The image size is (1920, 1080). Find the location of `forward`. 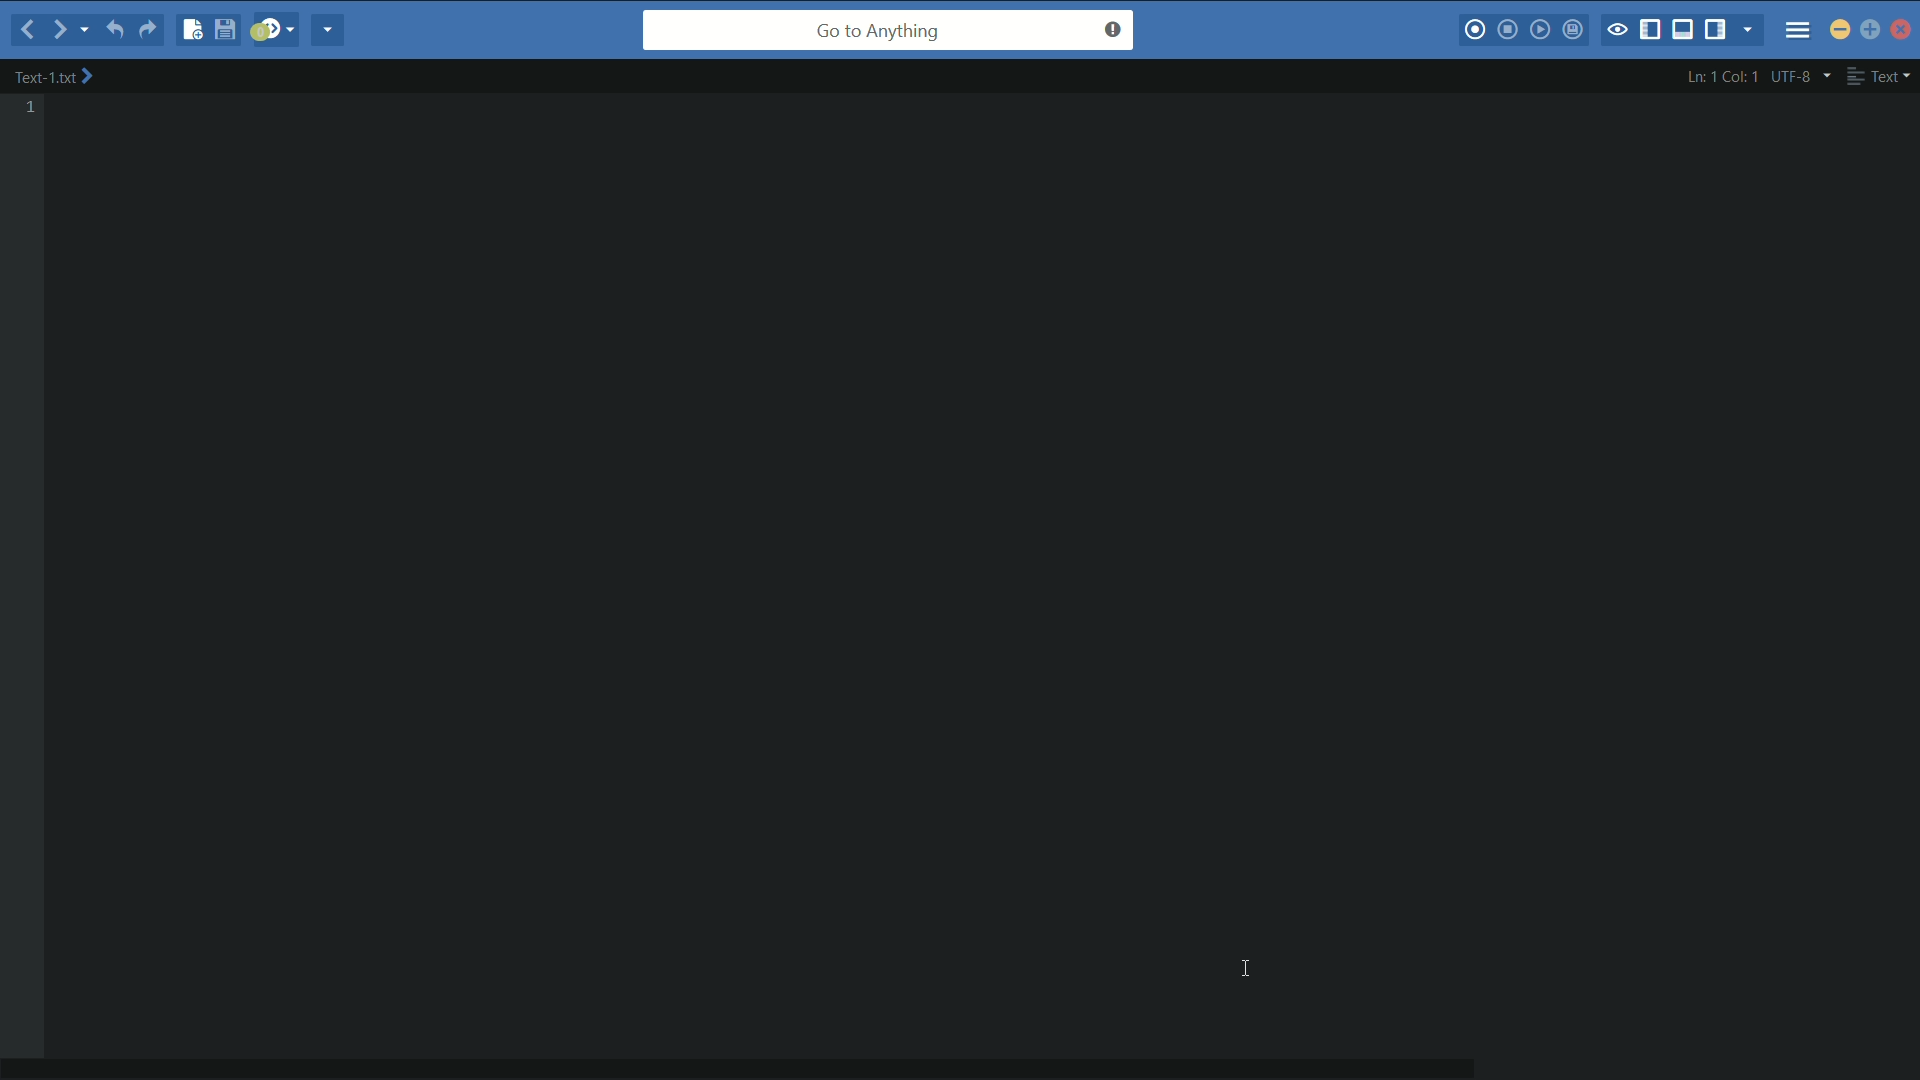

forward is located at coordinates (58, 27).